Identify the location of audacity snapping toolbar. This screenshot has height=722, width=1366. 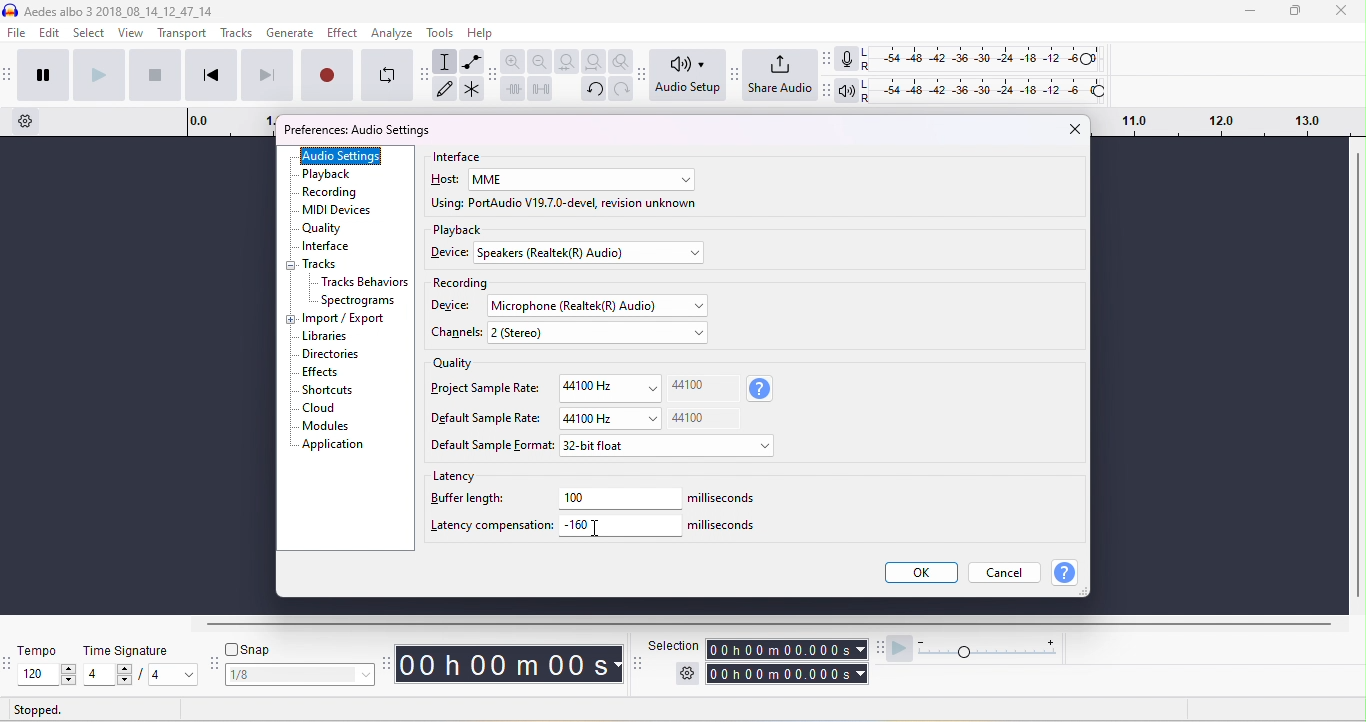
(215, 664).